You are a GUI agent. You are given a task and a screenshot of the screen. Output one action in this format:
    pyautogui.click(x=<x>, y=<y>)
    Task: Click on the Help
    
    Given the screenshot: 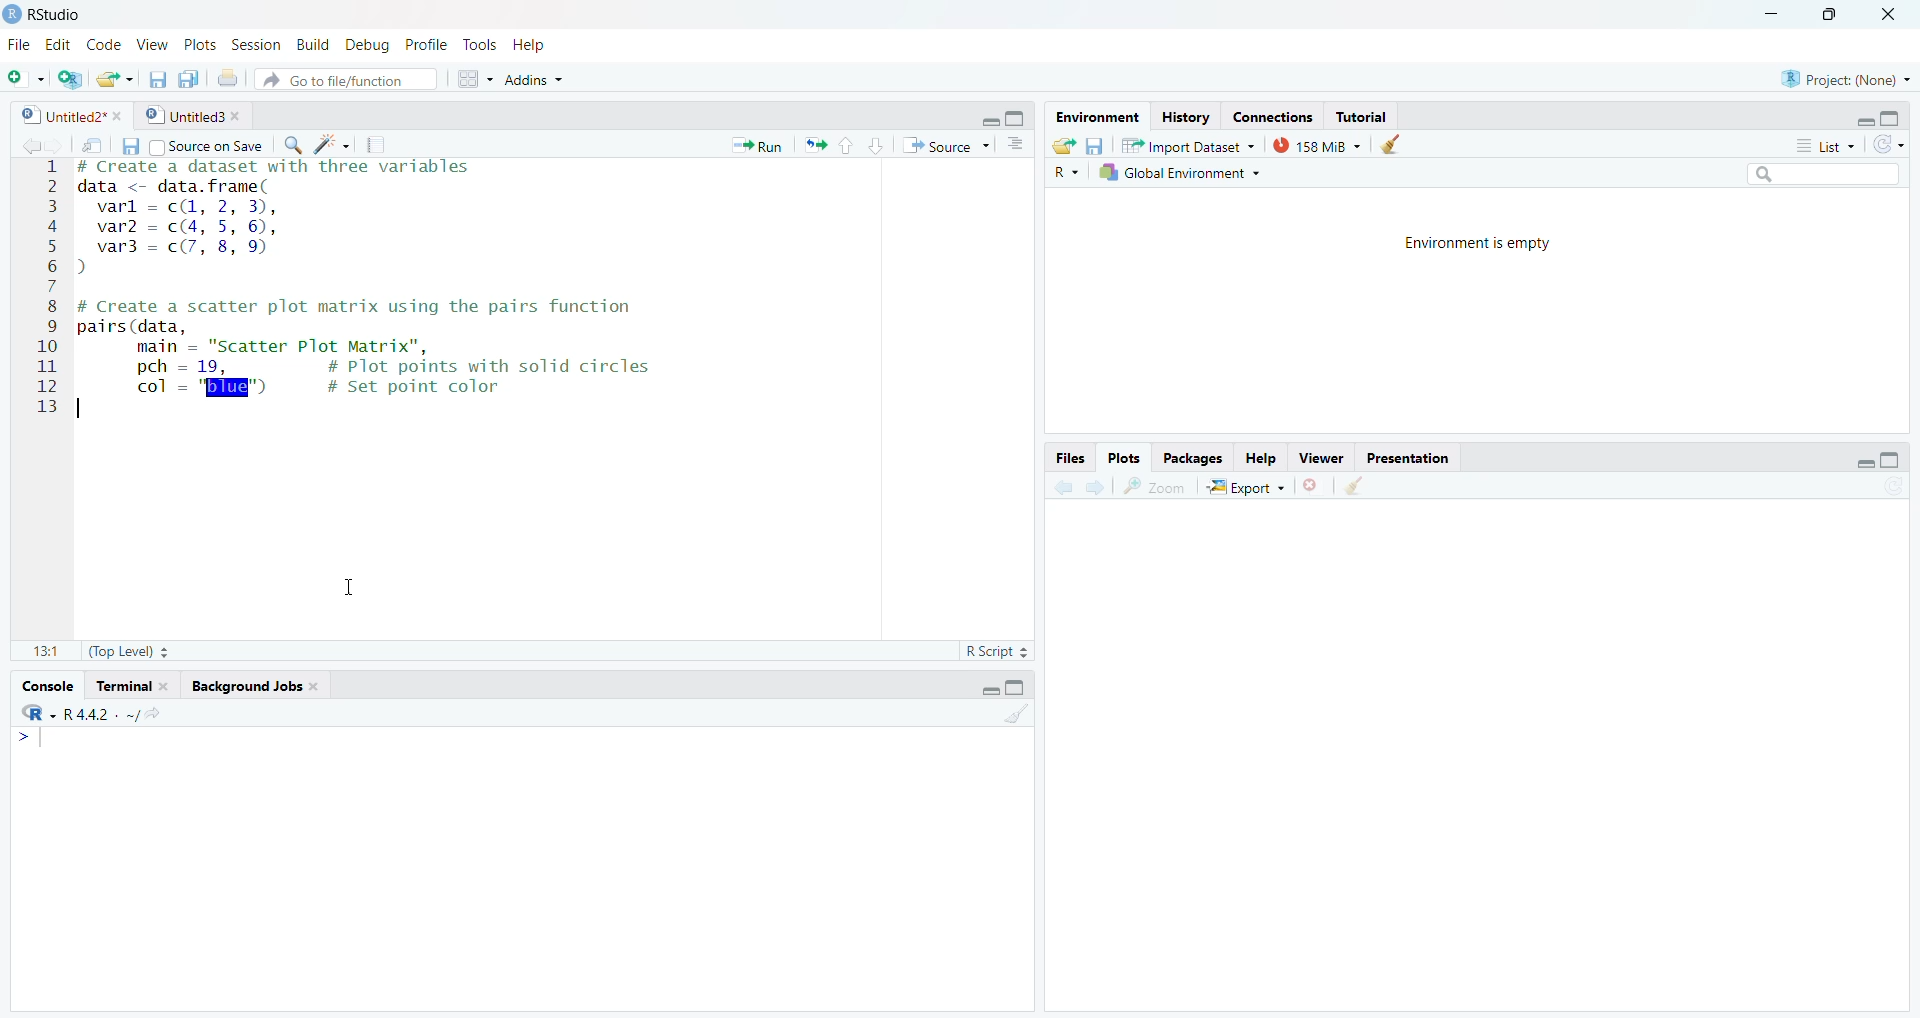 What is the action you would take?
    pyautogui.click(x=550, y=44)
    